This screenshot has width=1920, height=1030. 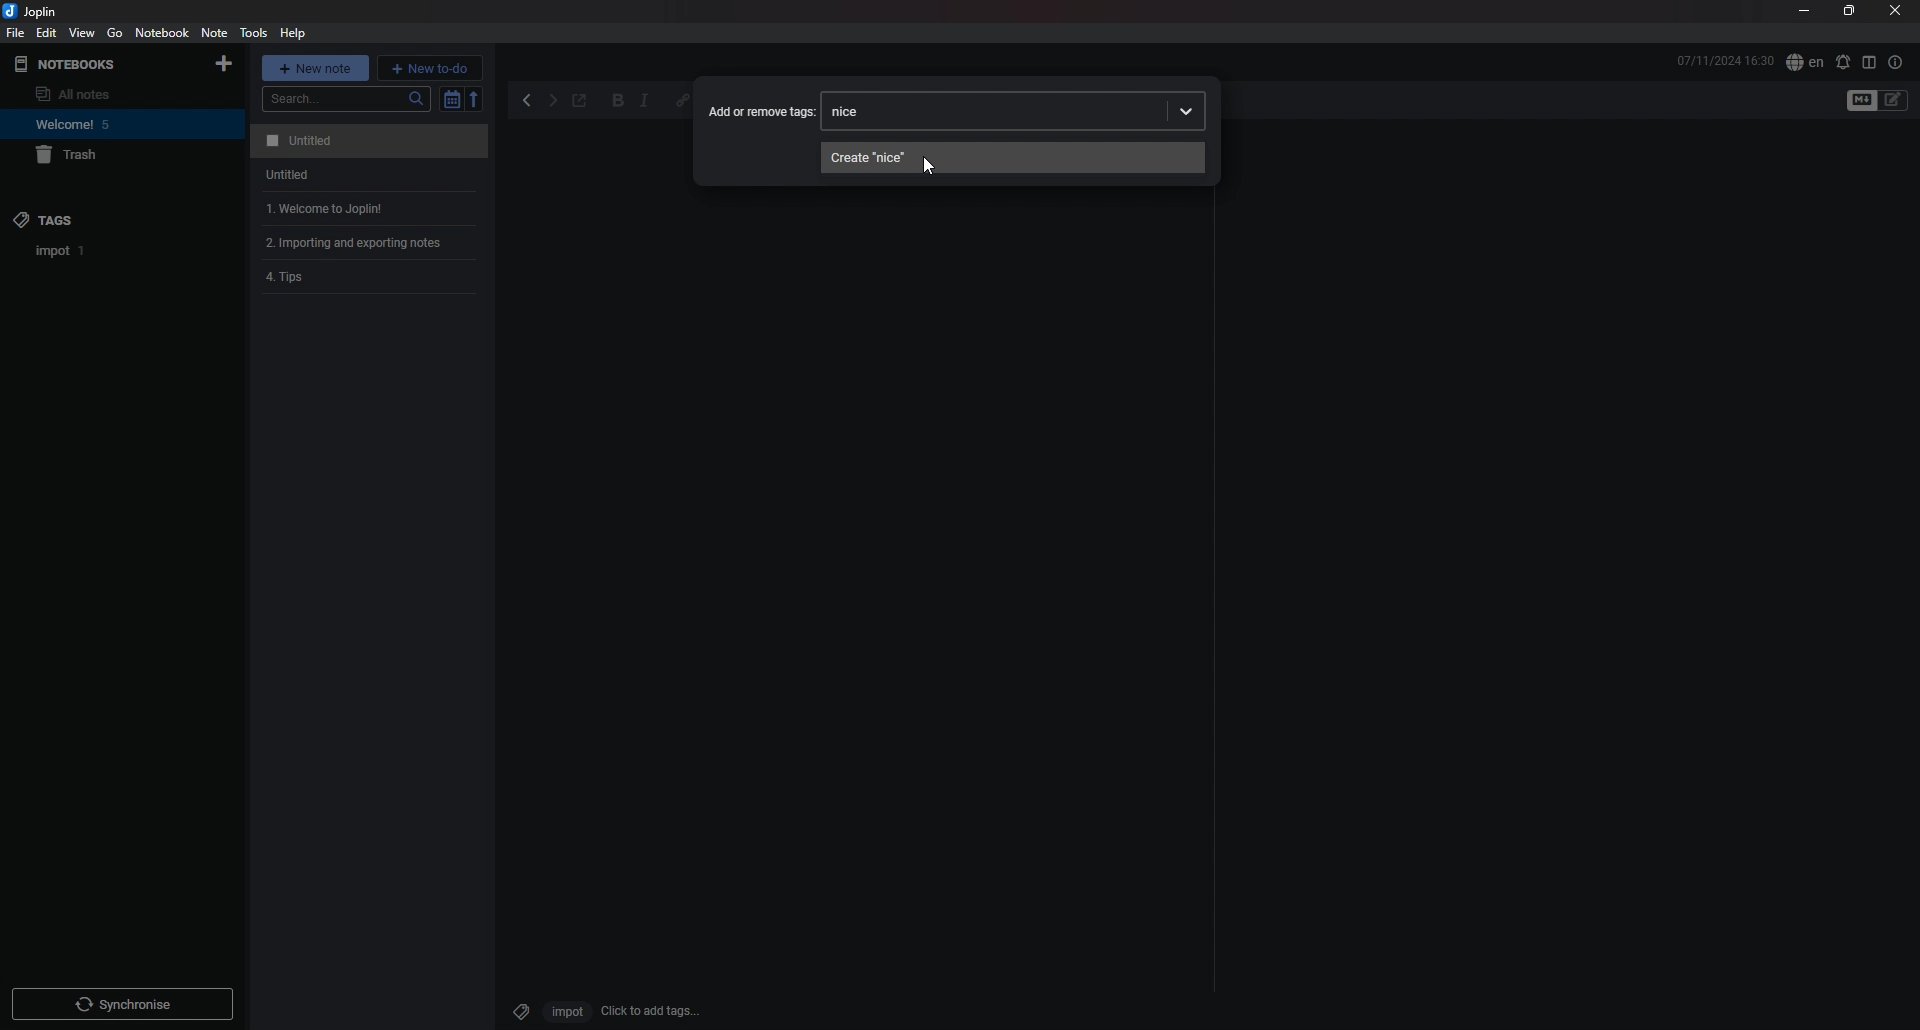 I want to click on toggle editors, so click(x=1862, y=101).